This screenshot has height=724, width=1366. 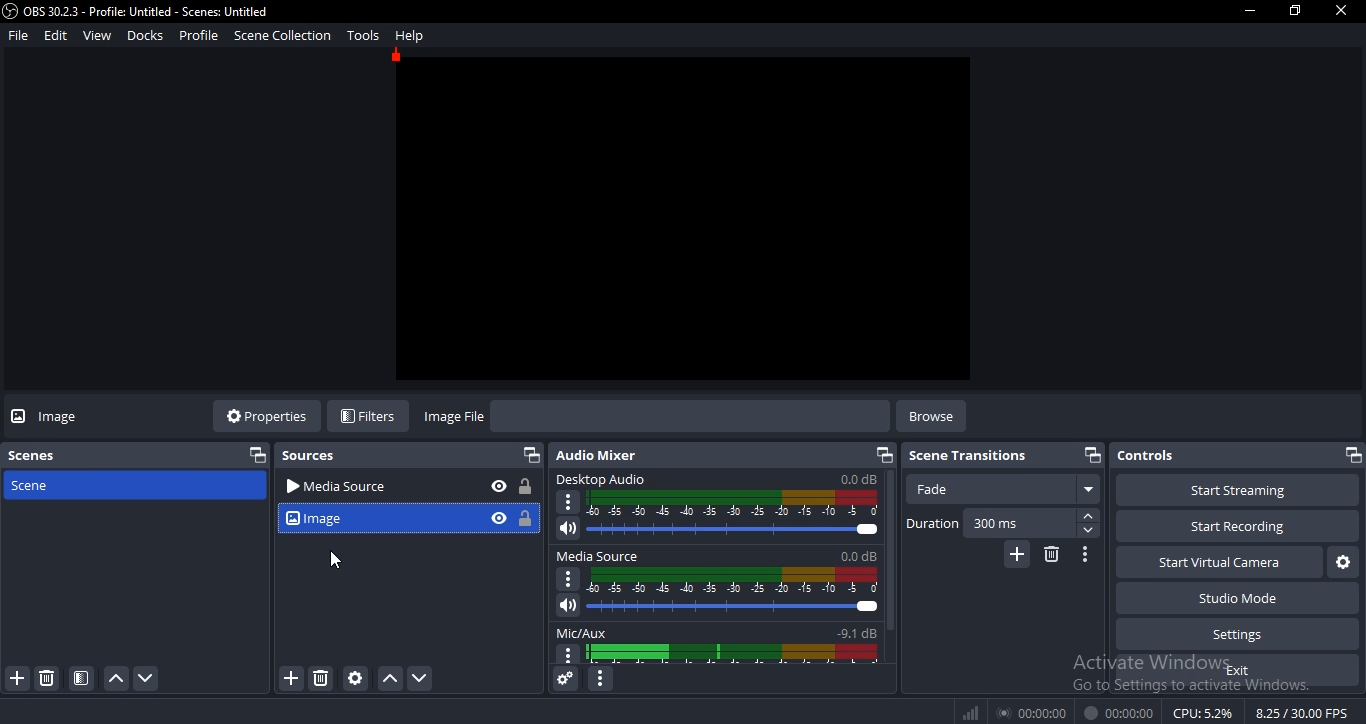 I want to click on display, so click(x=731, y=581).